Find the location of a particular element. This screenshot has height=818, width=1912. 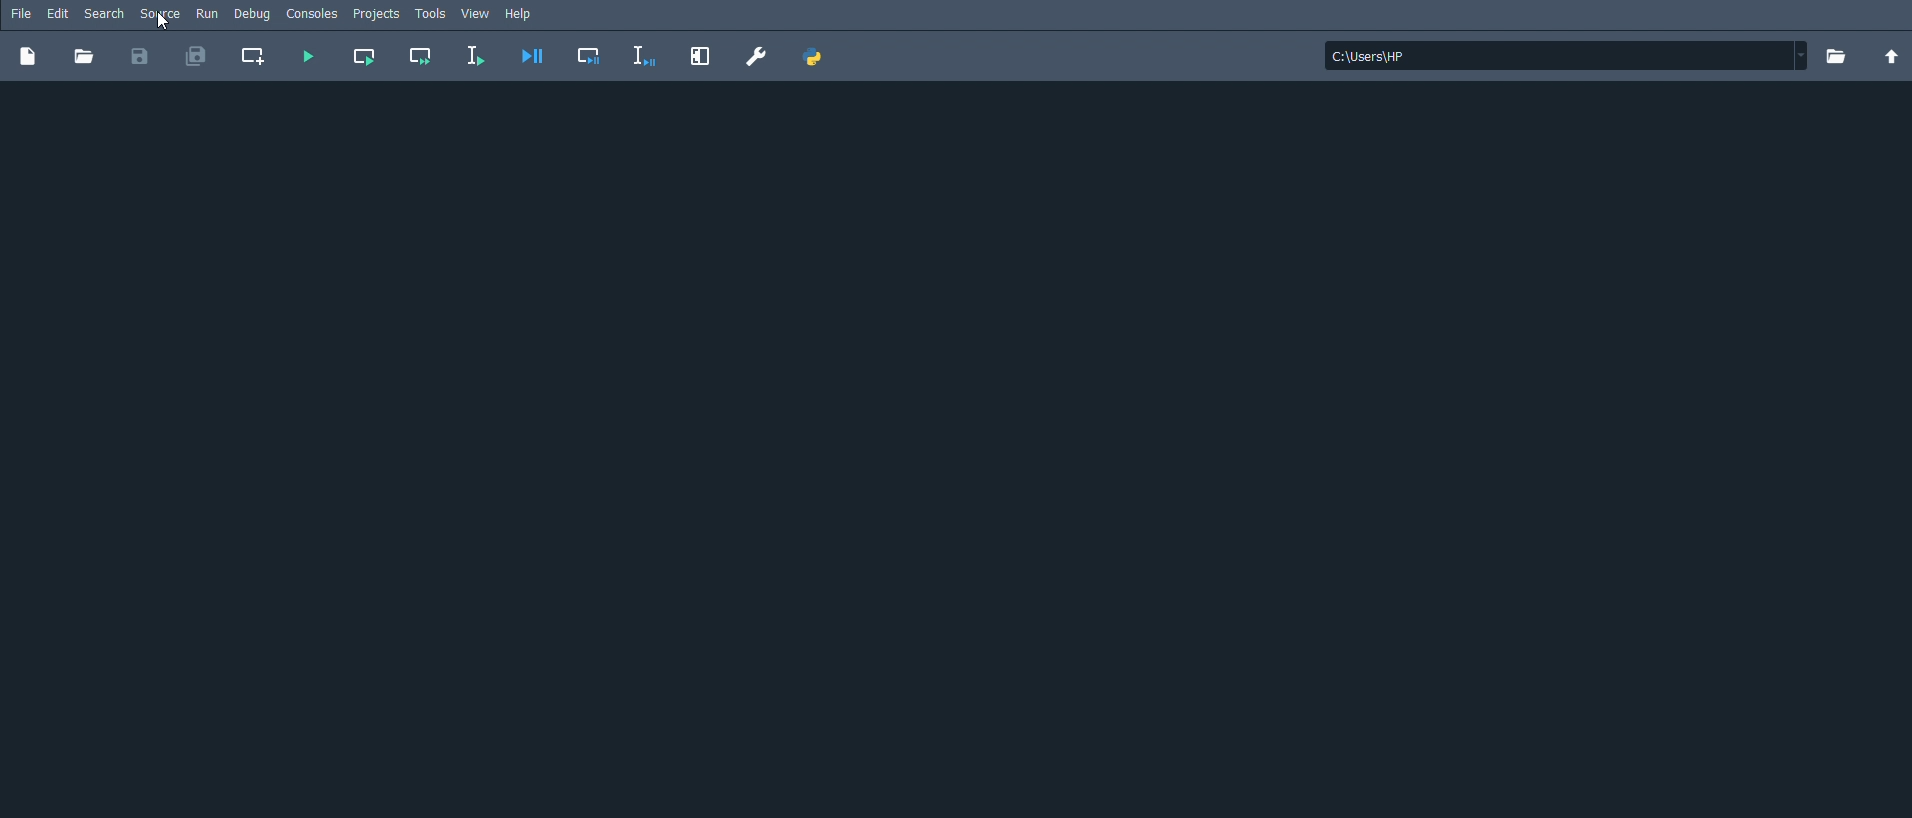

Maximize current pane is located at coordinates (707, 56).